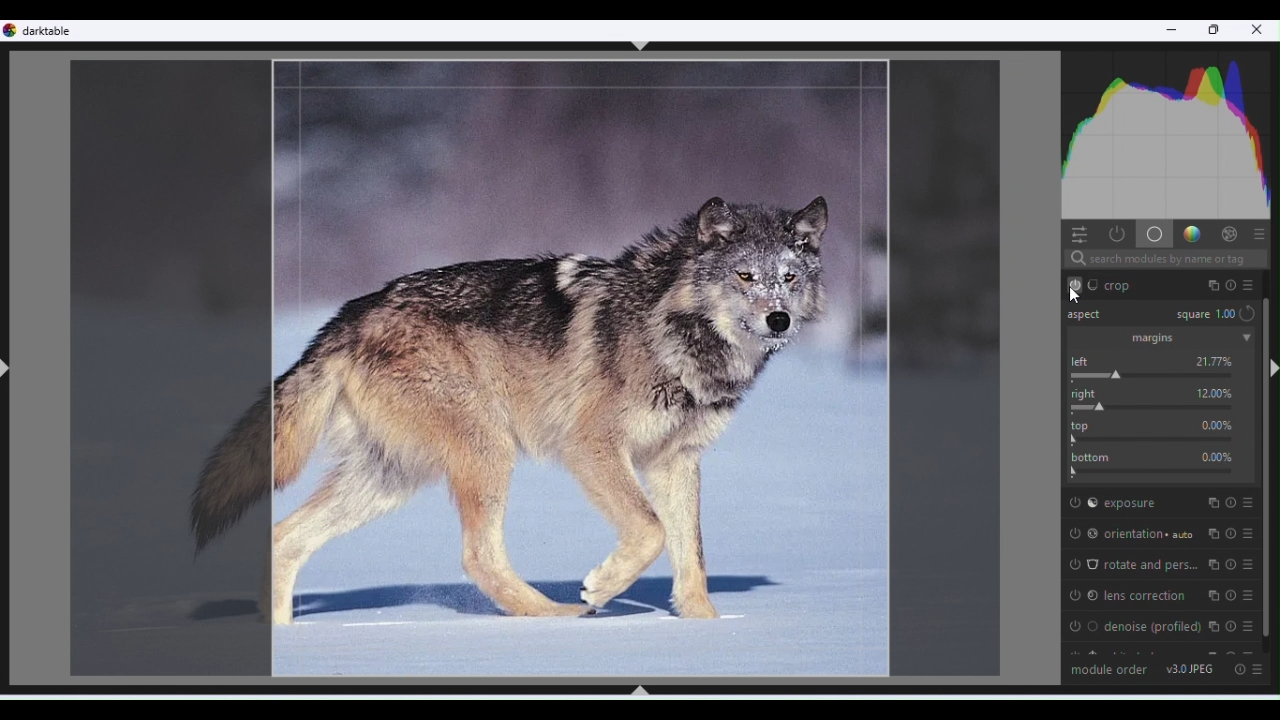  What do you see at coordinates (1162, 530) in the screenshot?
I see `Orientation` at bounding box center [1162, 530].